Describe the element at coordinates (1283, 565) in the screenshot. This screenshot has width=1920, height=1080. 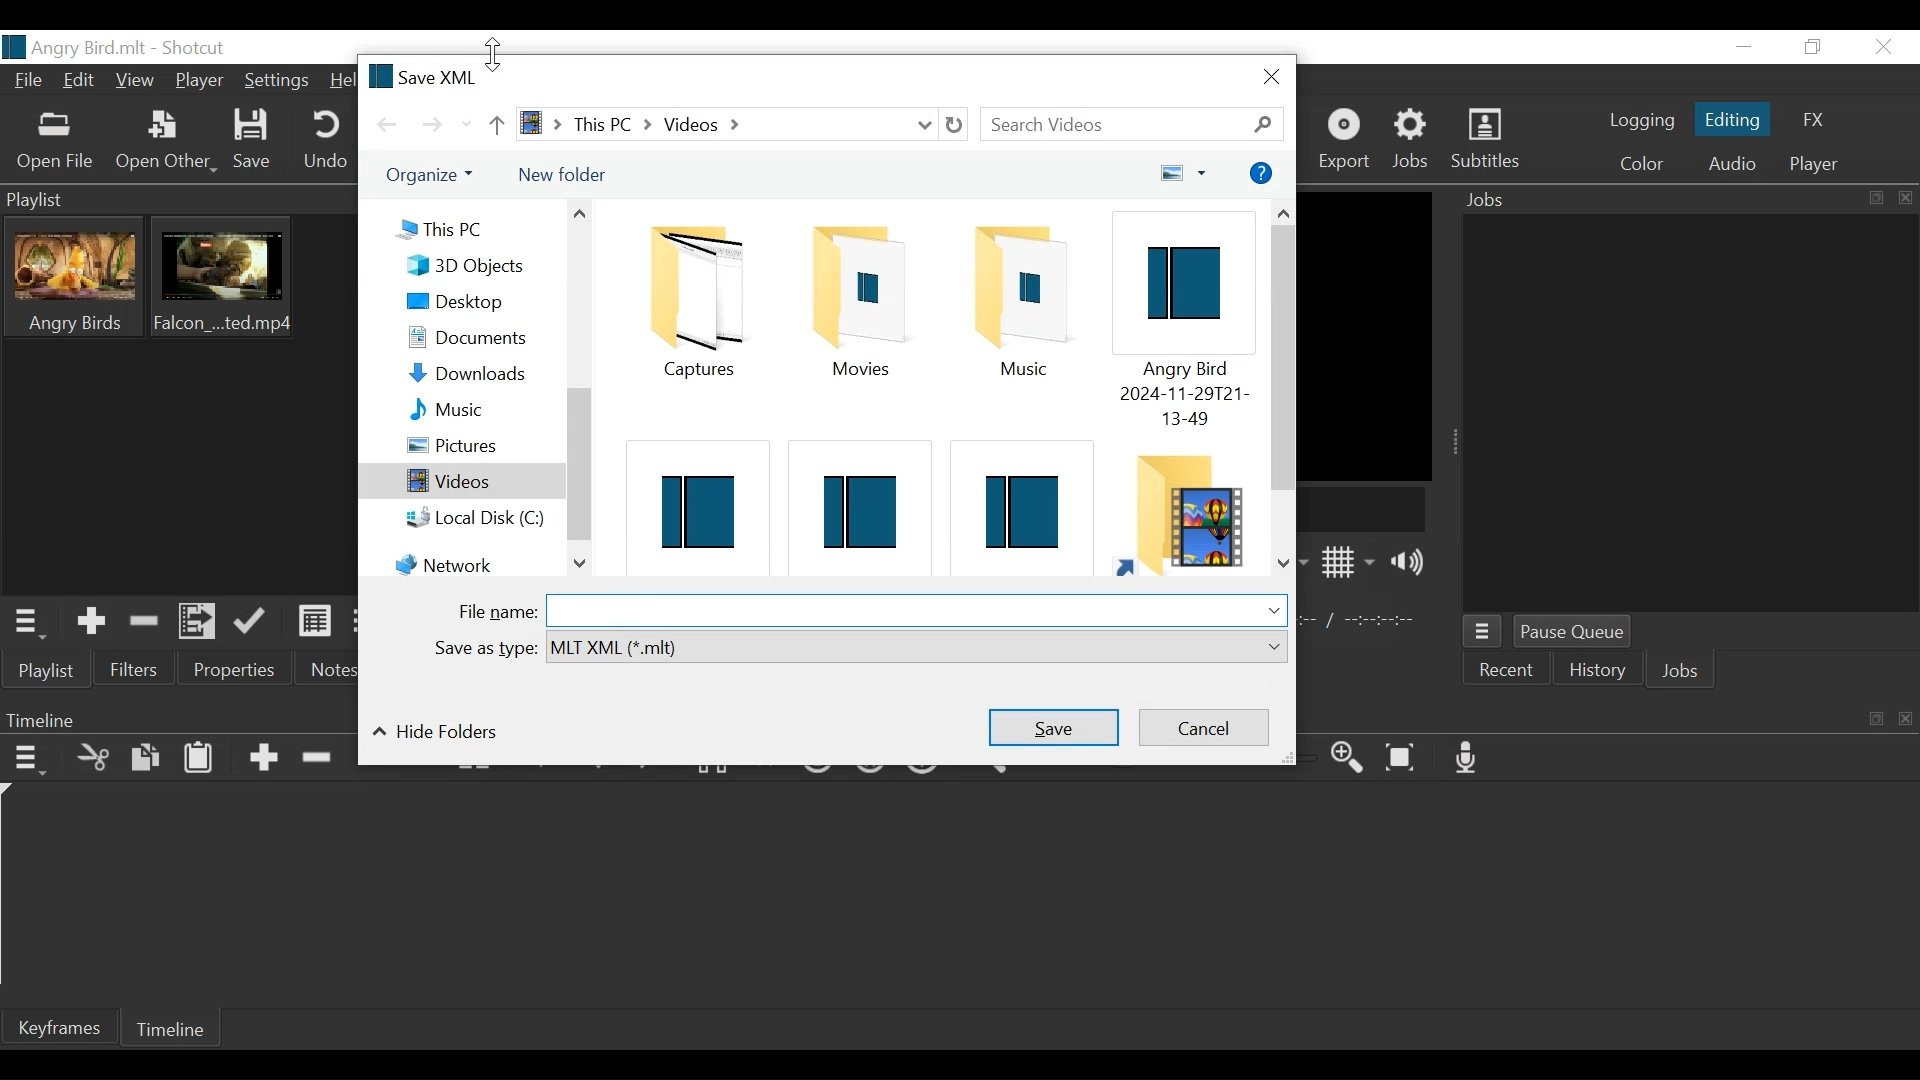
I see `Scroll down` at that location.